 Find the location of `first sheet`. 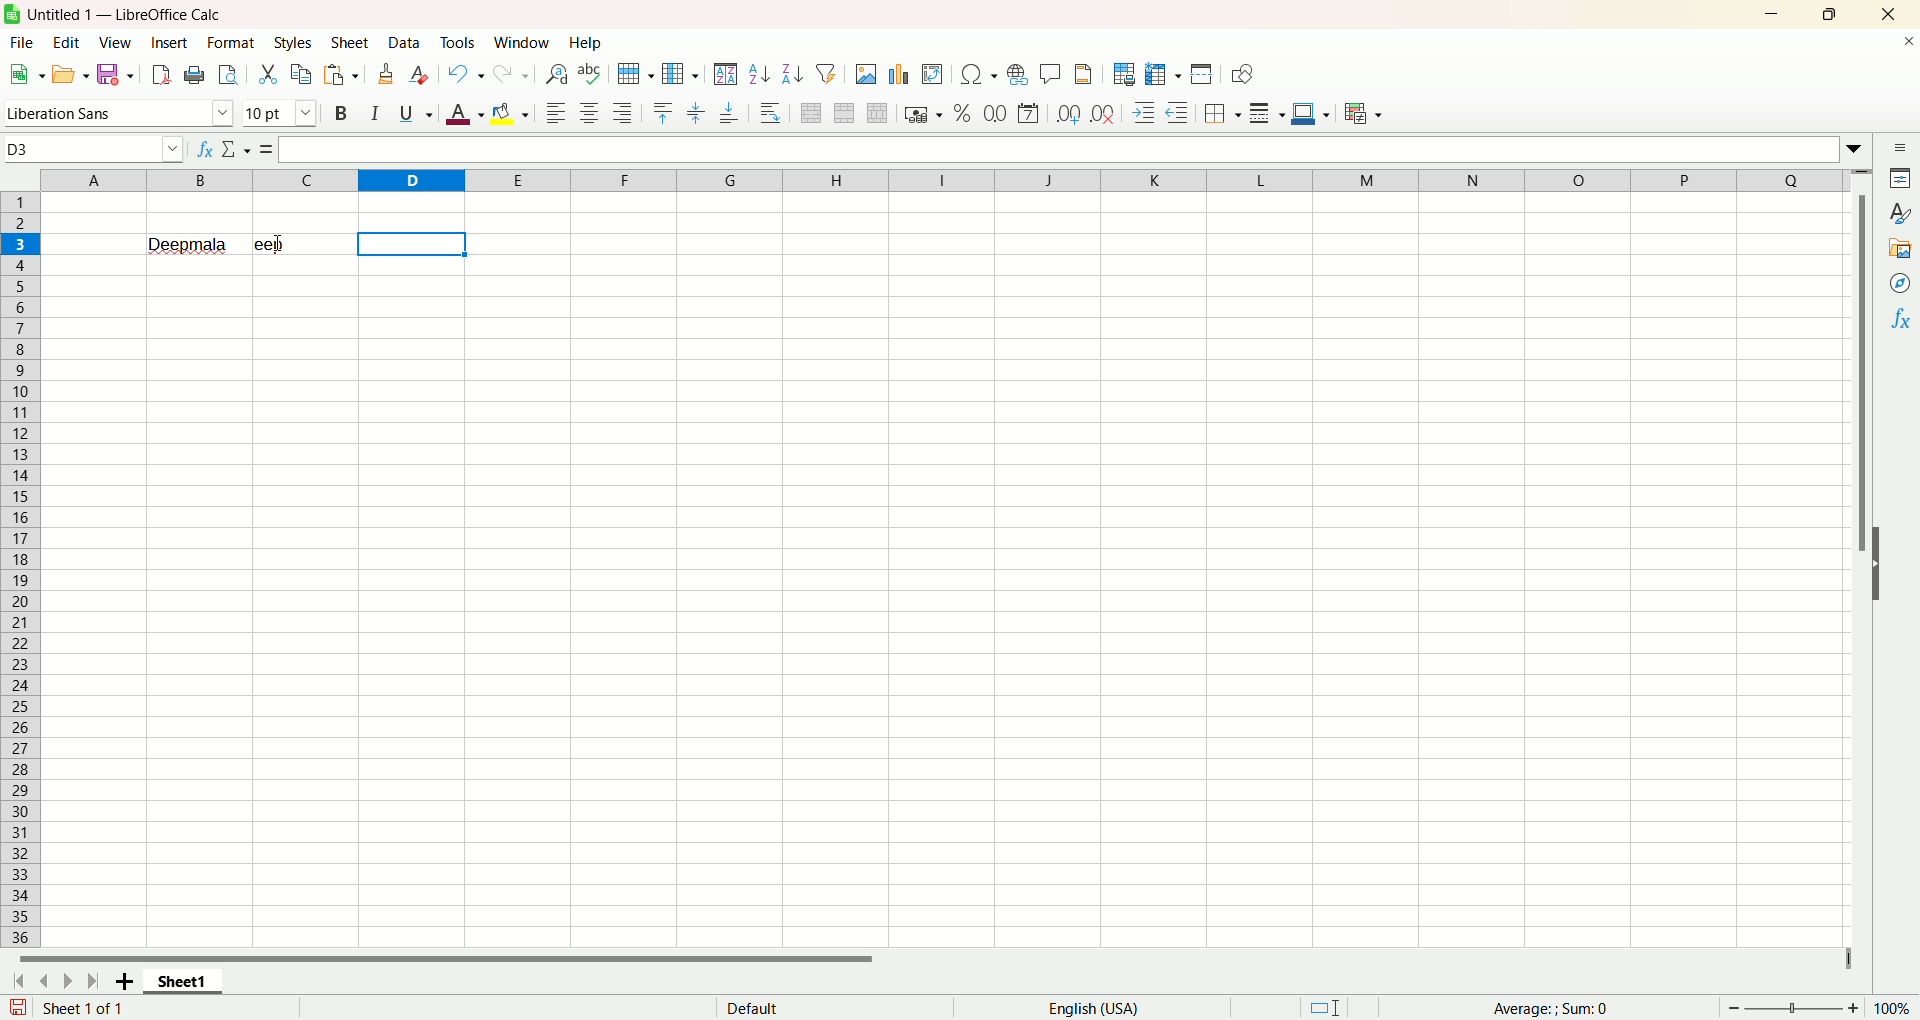

first sheet is located at coordinates (17, 984).